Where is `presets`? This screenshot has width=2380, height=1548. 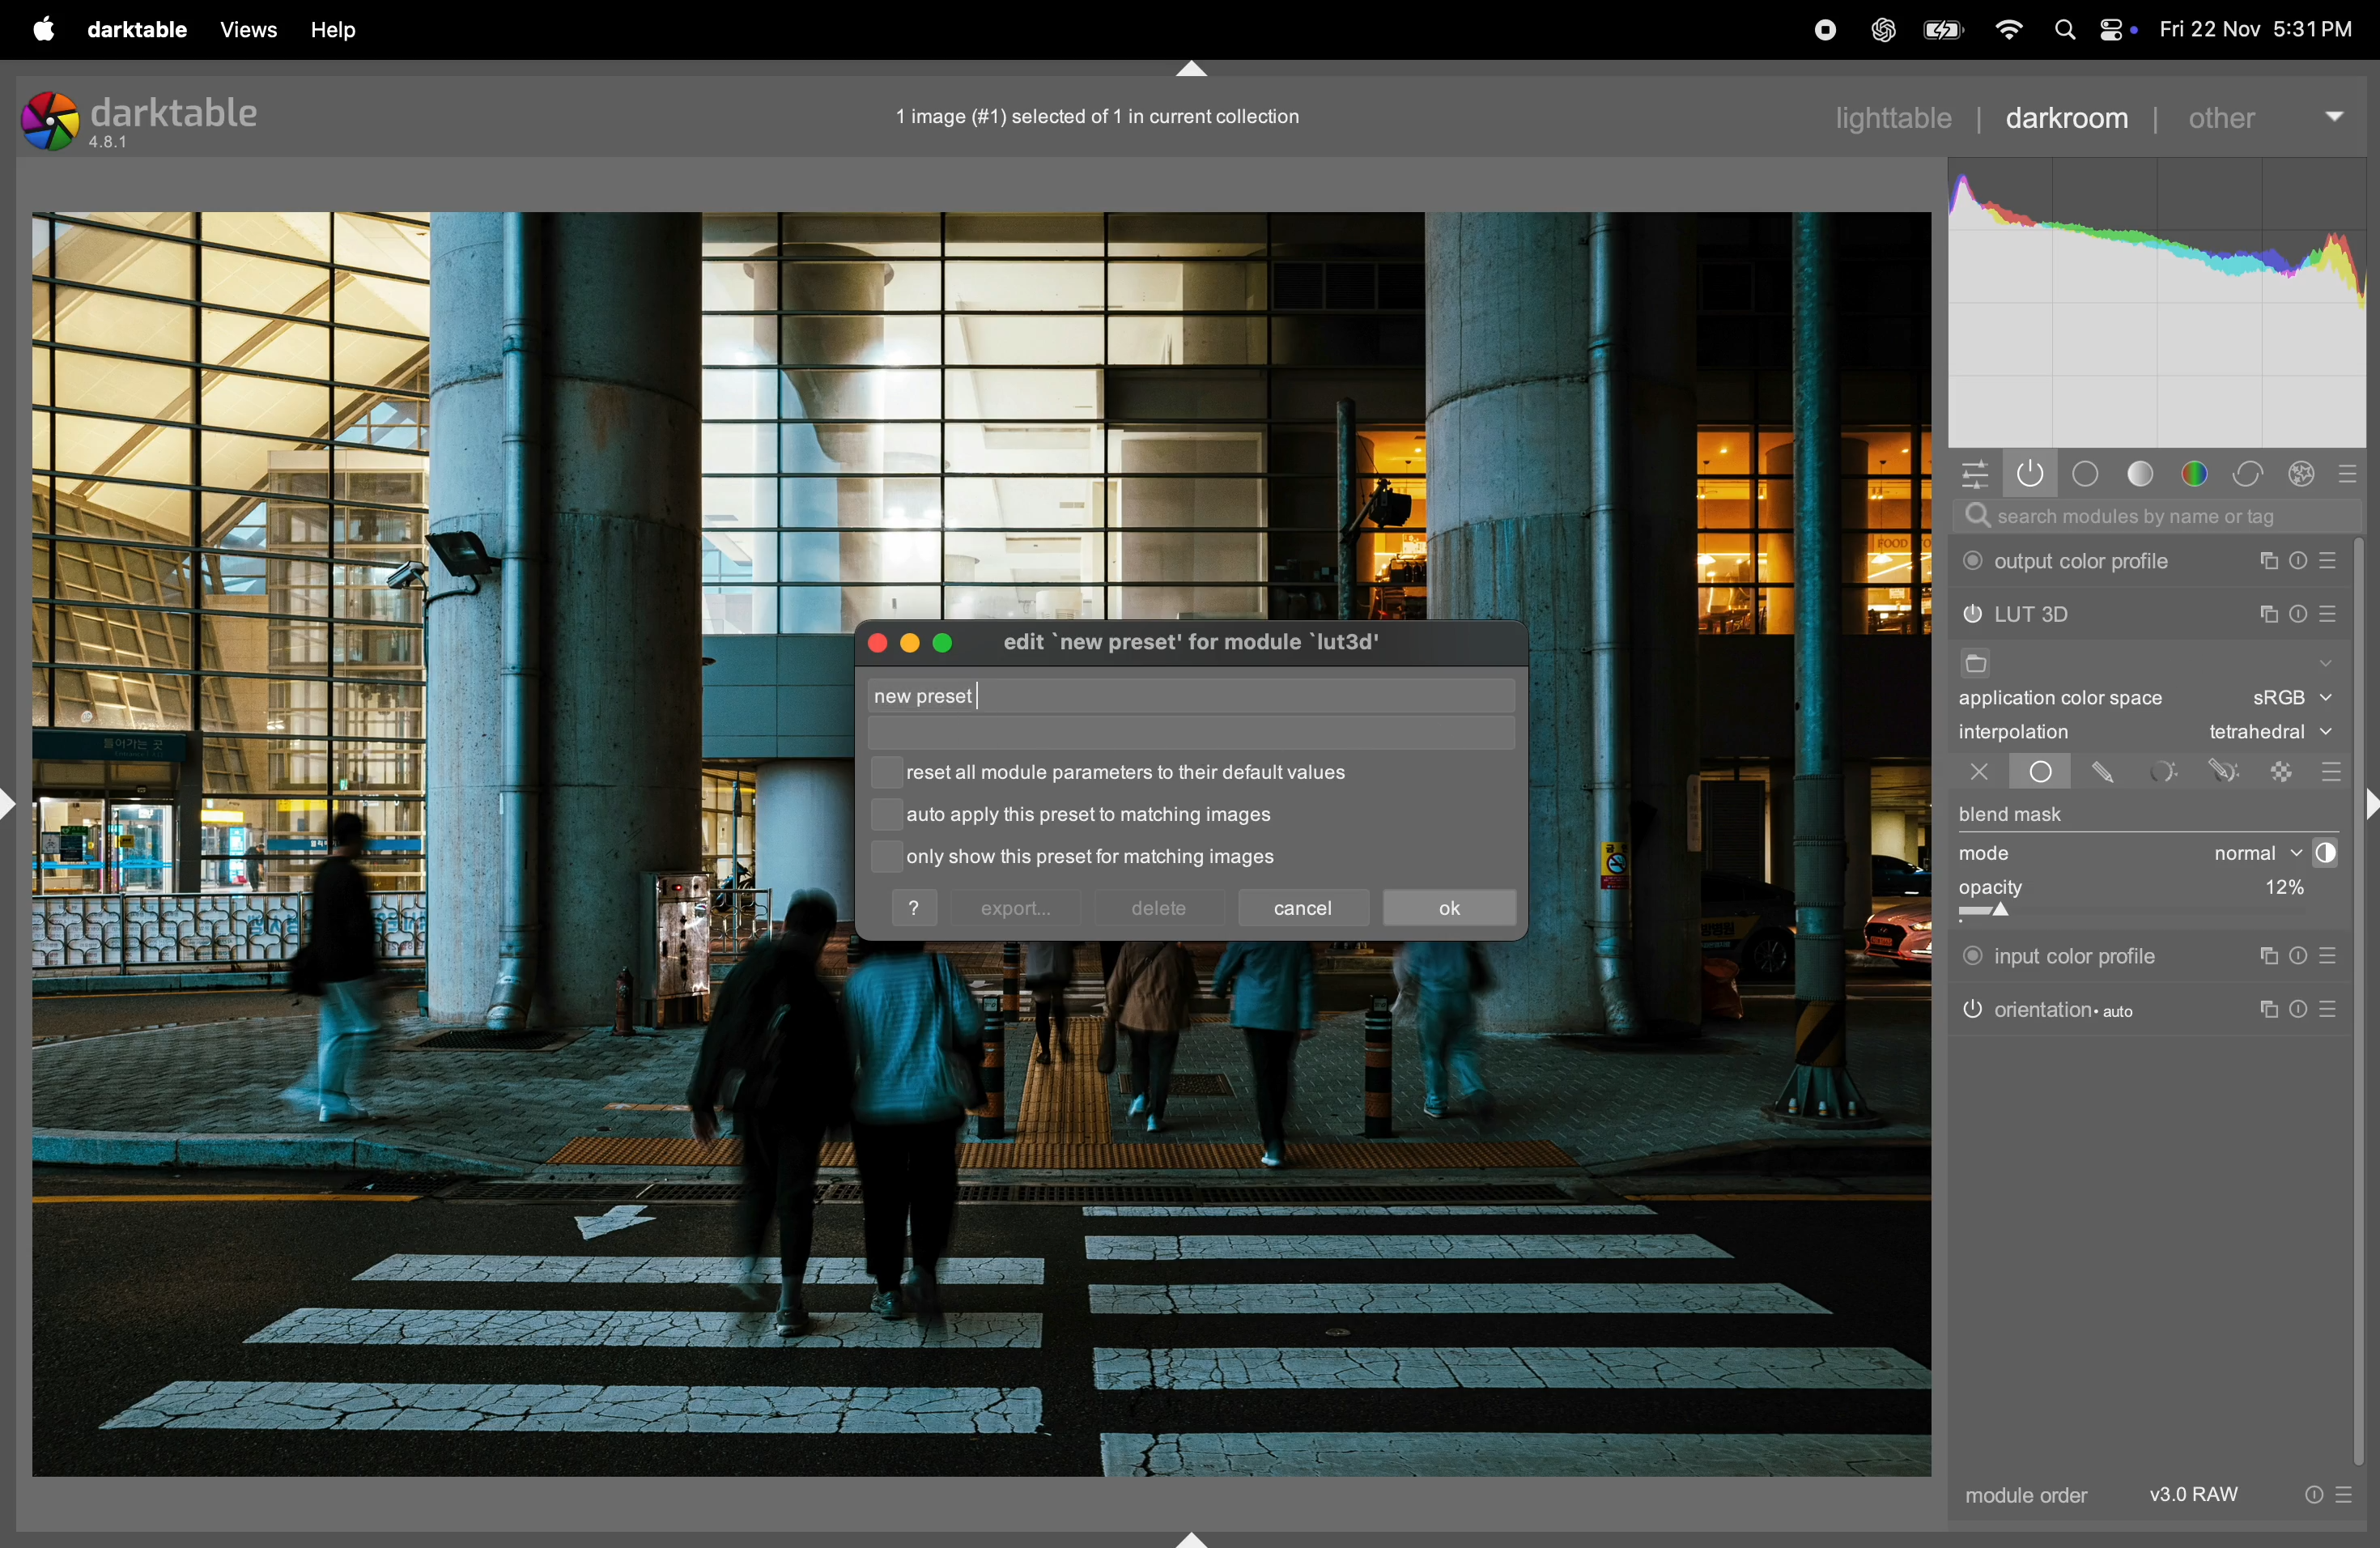 presets is located at coordinates (2357, 470).